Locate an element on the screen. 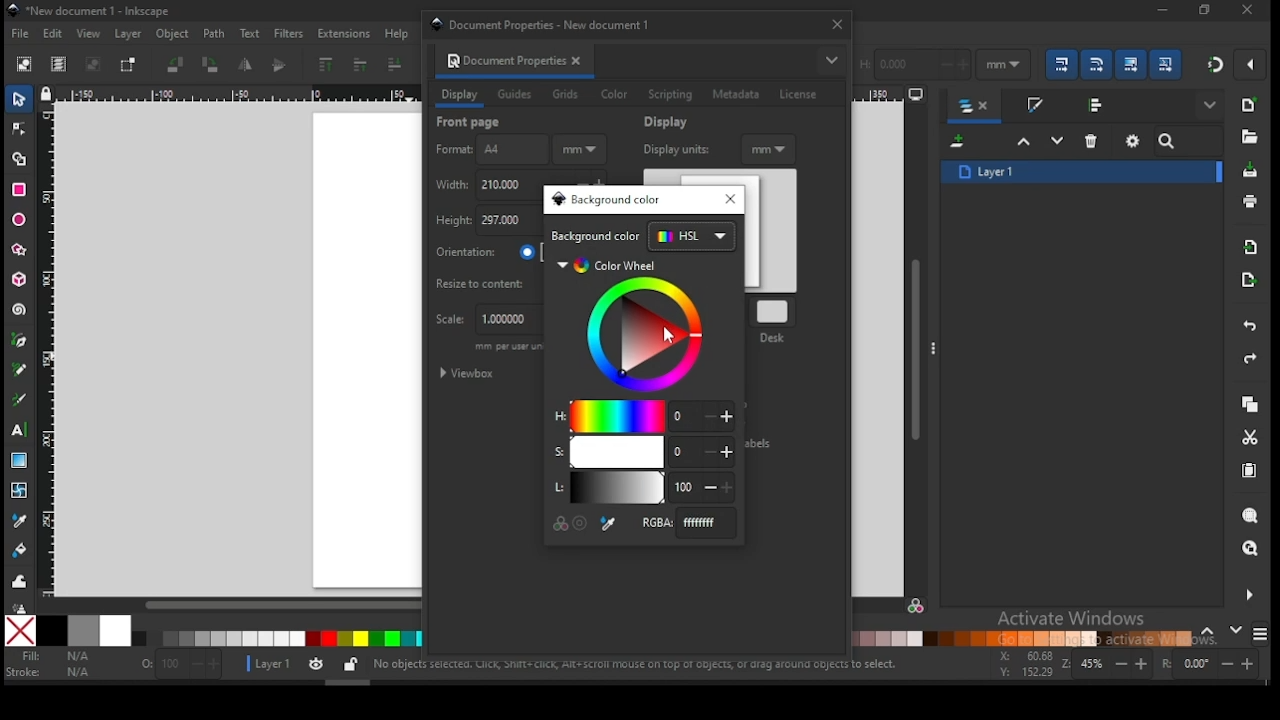 Image resolution: width=1280 pixels, height=720 pixels. select all is located at coordinates (26, 63).